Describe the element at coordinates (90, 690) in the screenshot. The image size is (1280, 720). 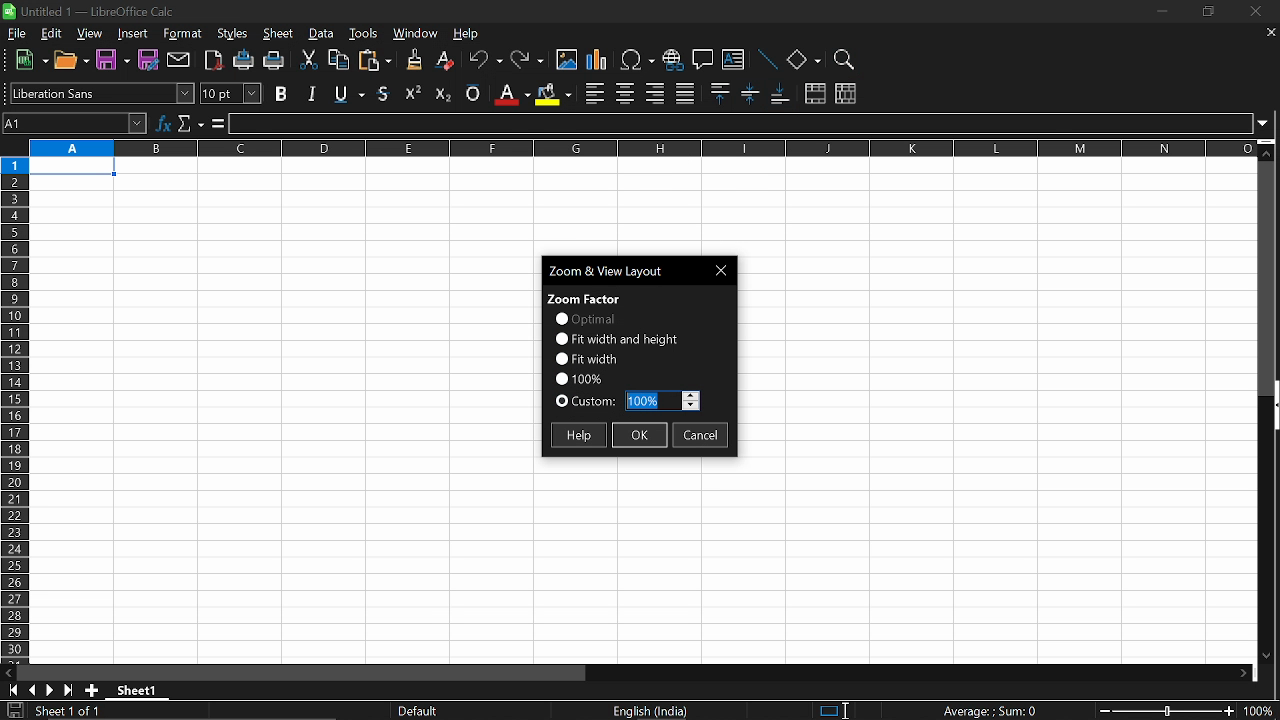
I see `add sheet` at that location.